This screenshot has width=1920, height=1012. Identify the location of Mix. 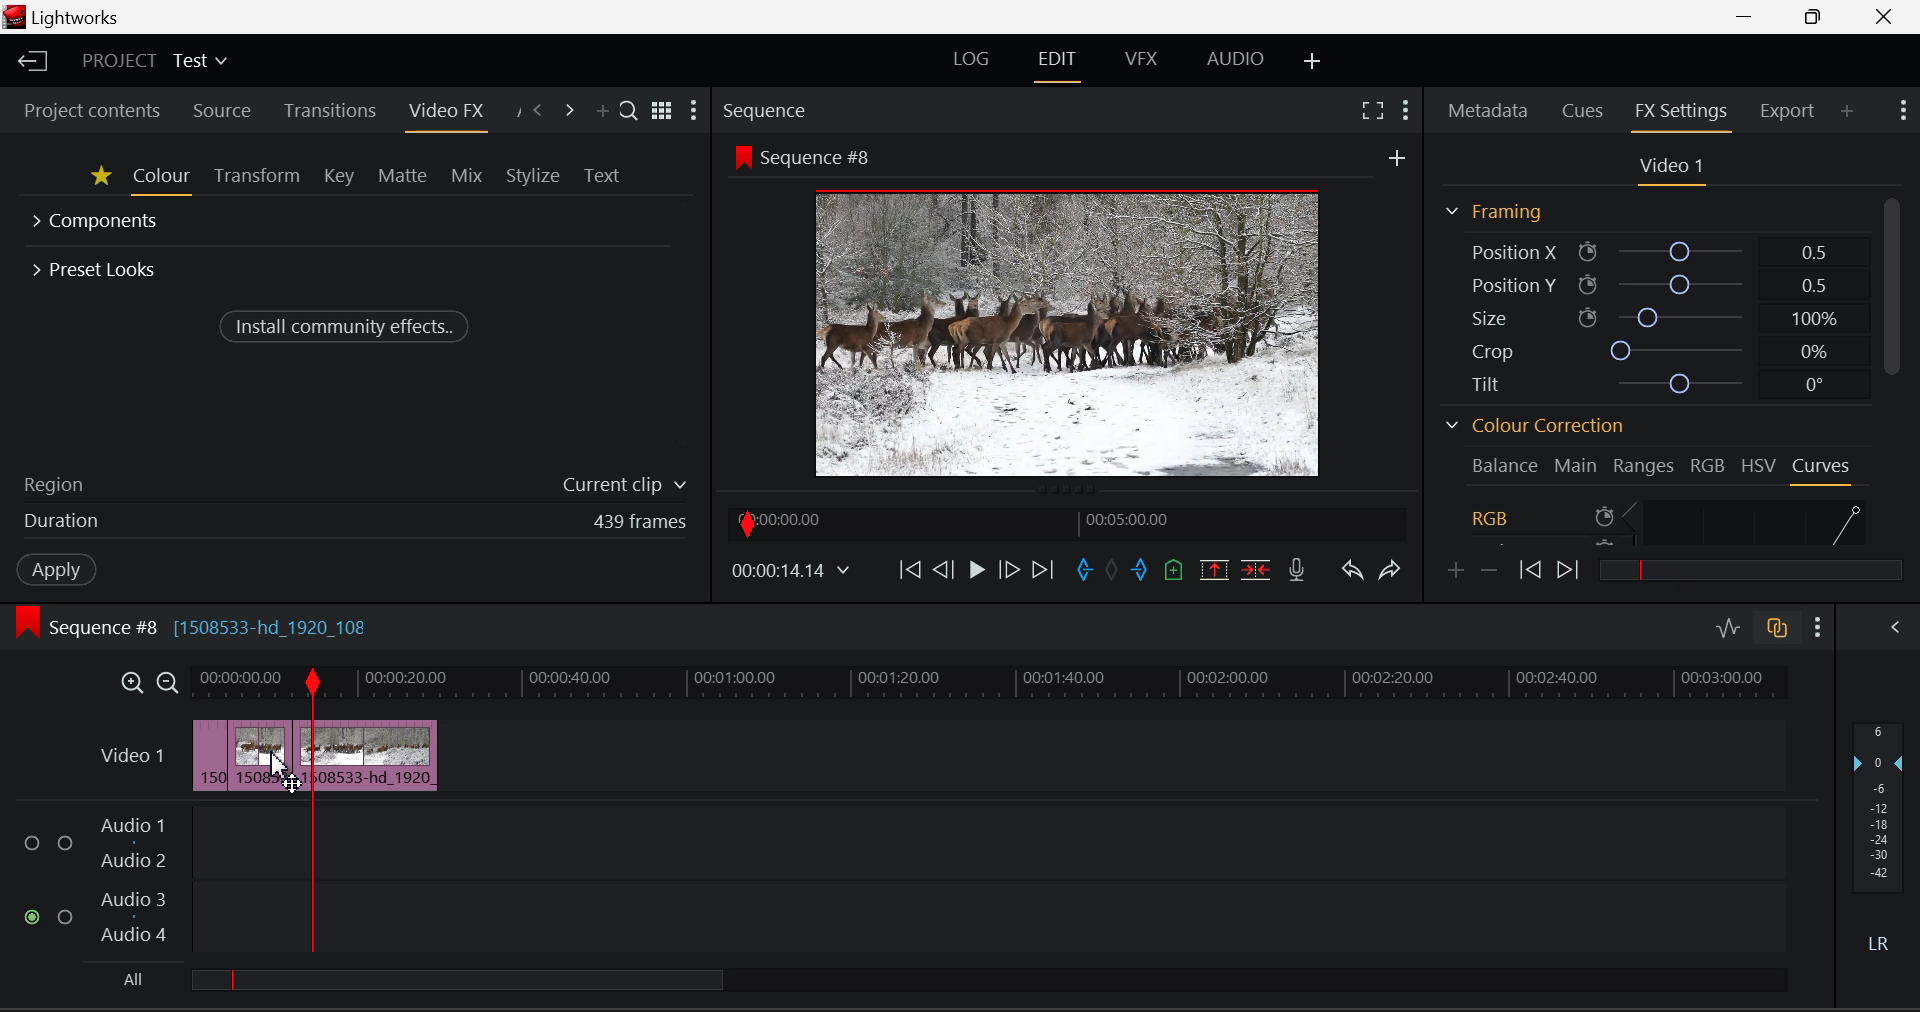
(468, 177).